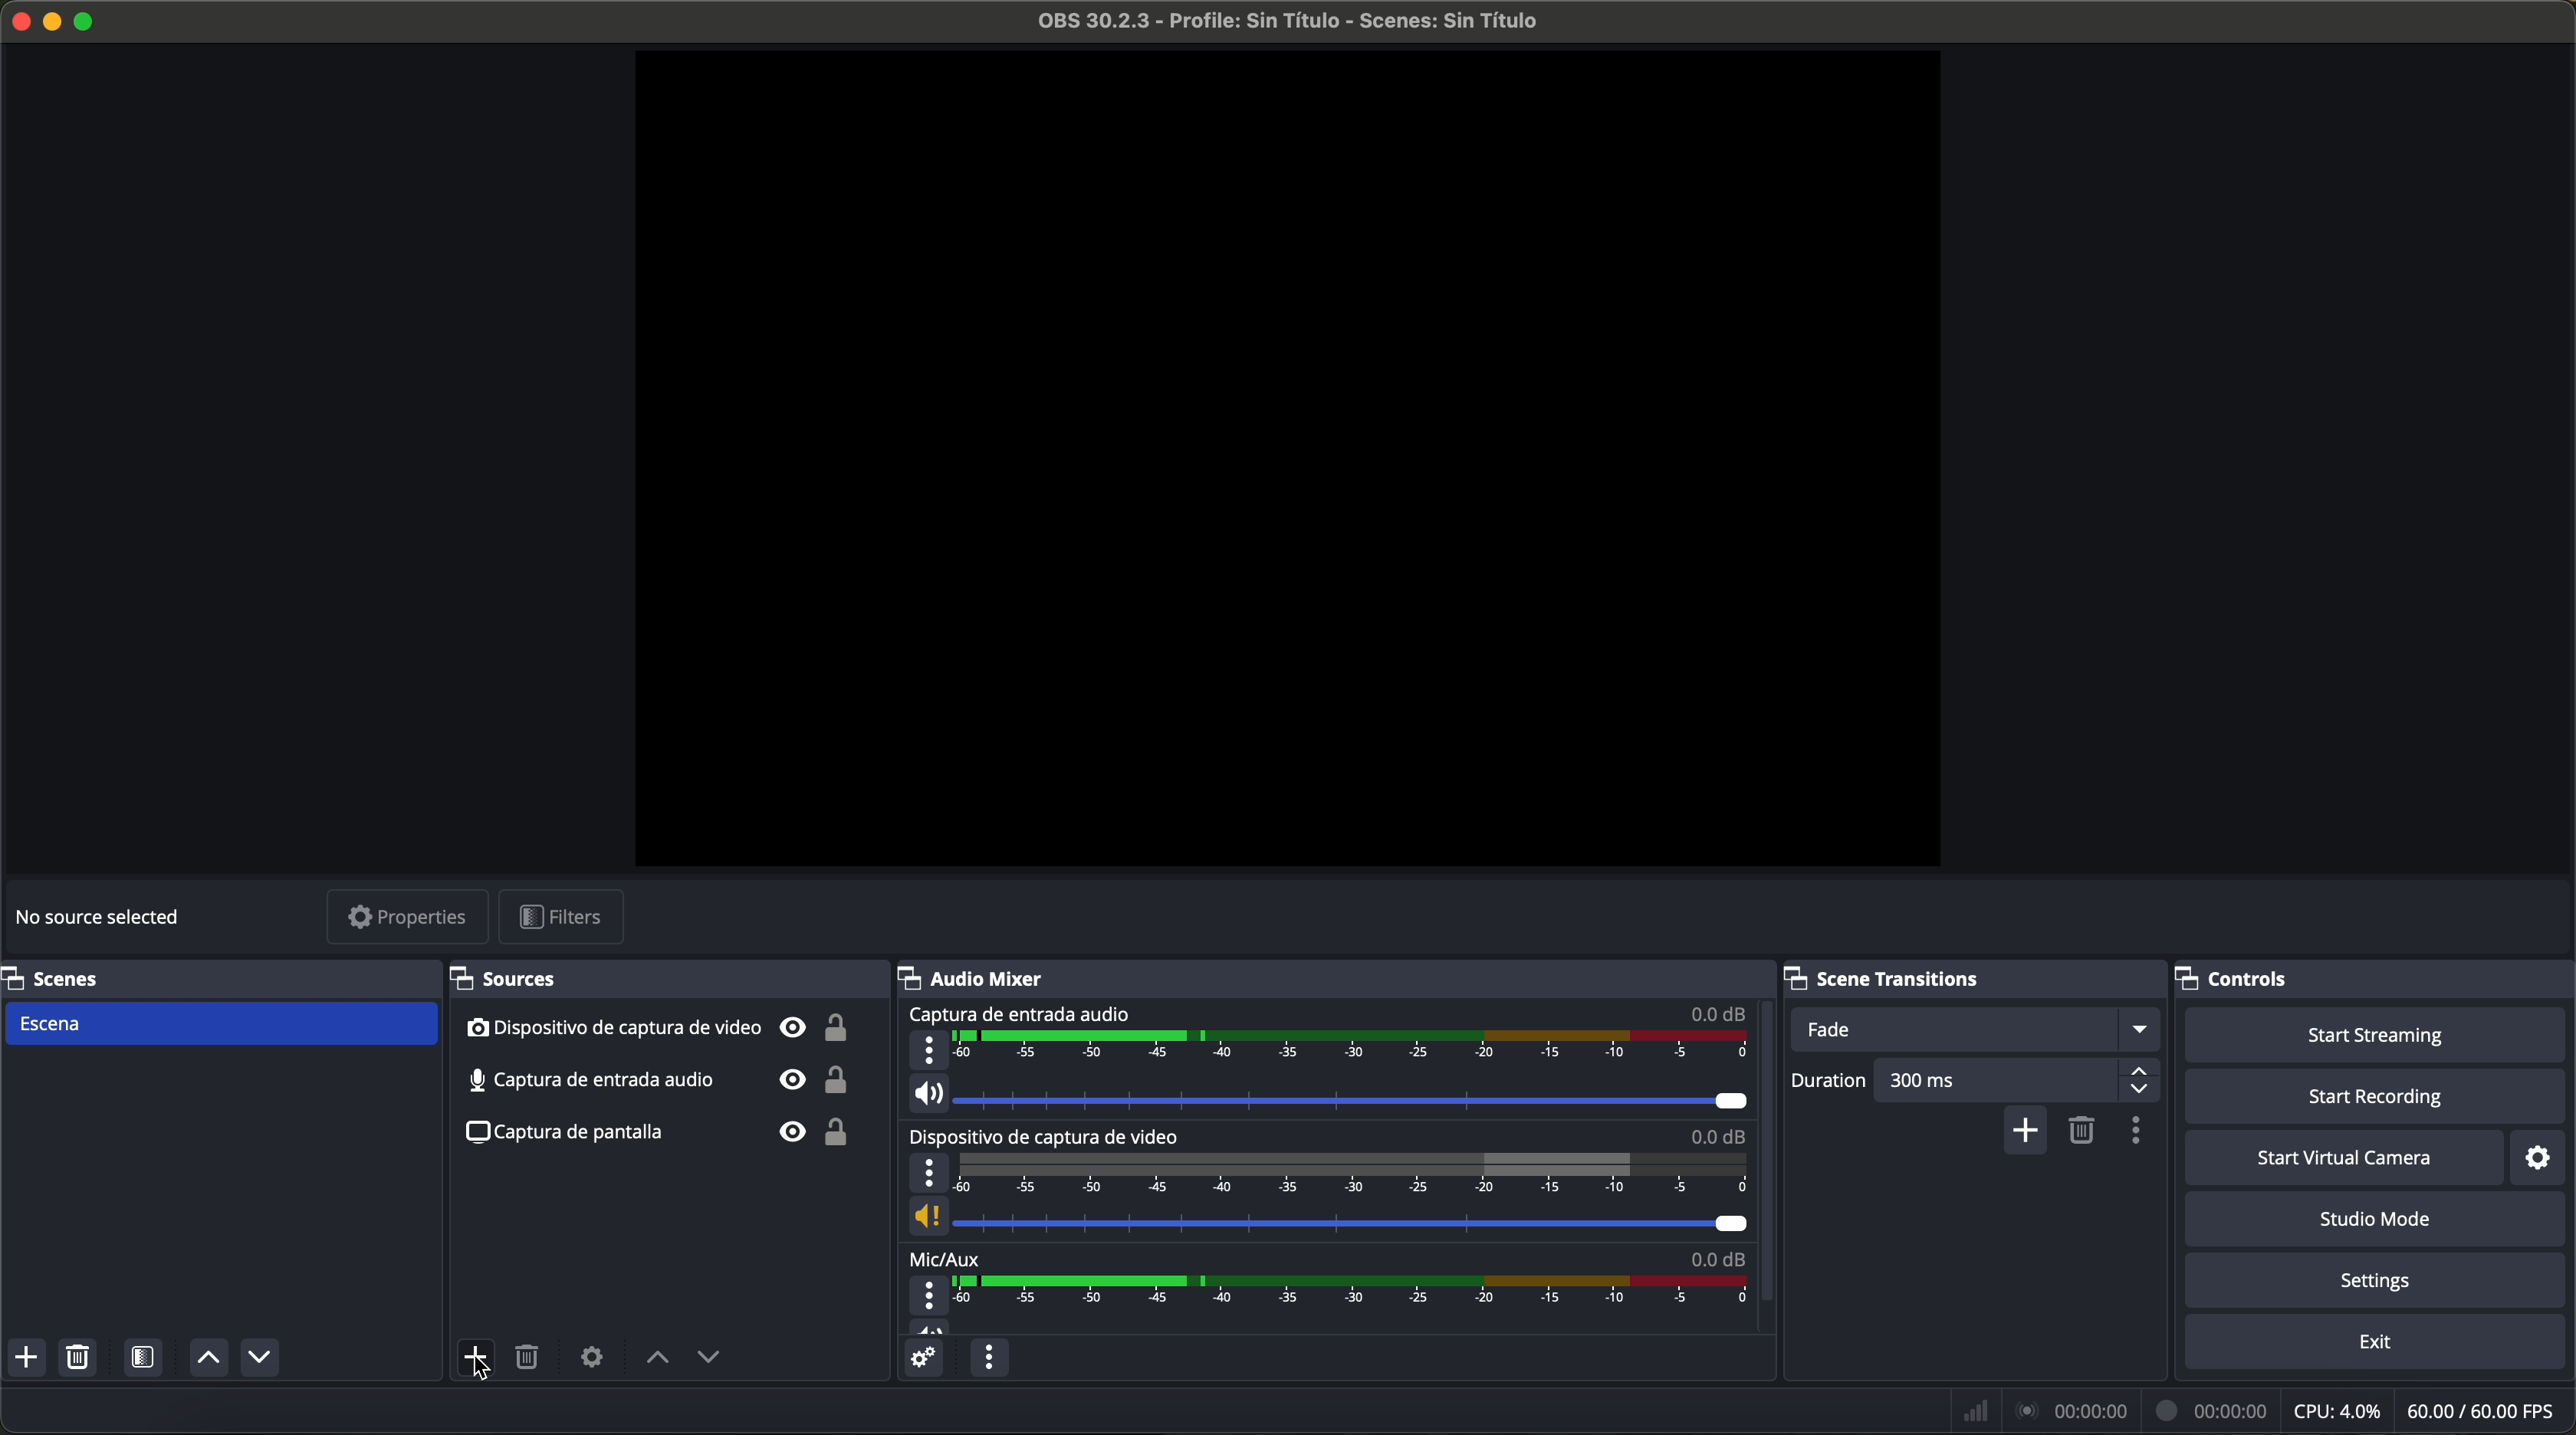  Describe the element at coordinates (77, 1358) in the screenshot. I see `remove selected scene` at that location.